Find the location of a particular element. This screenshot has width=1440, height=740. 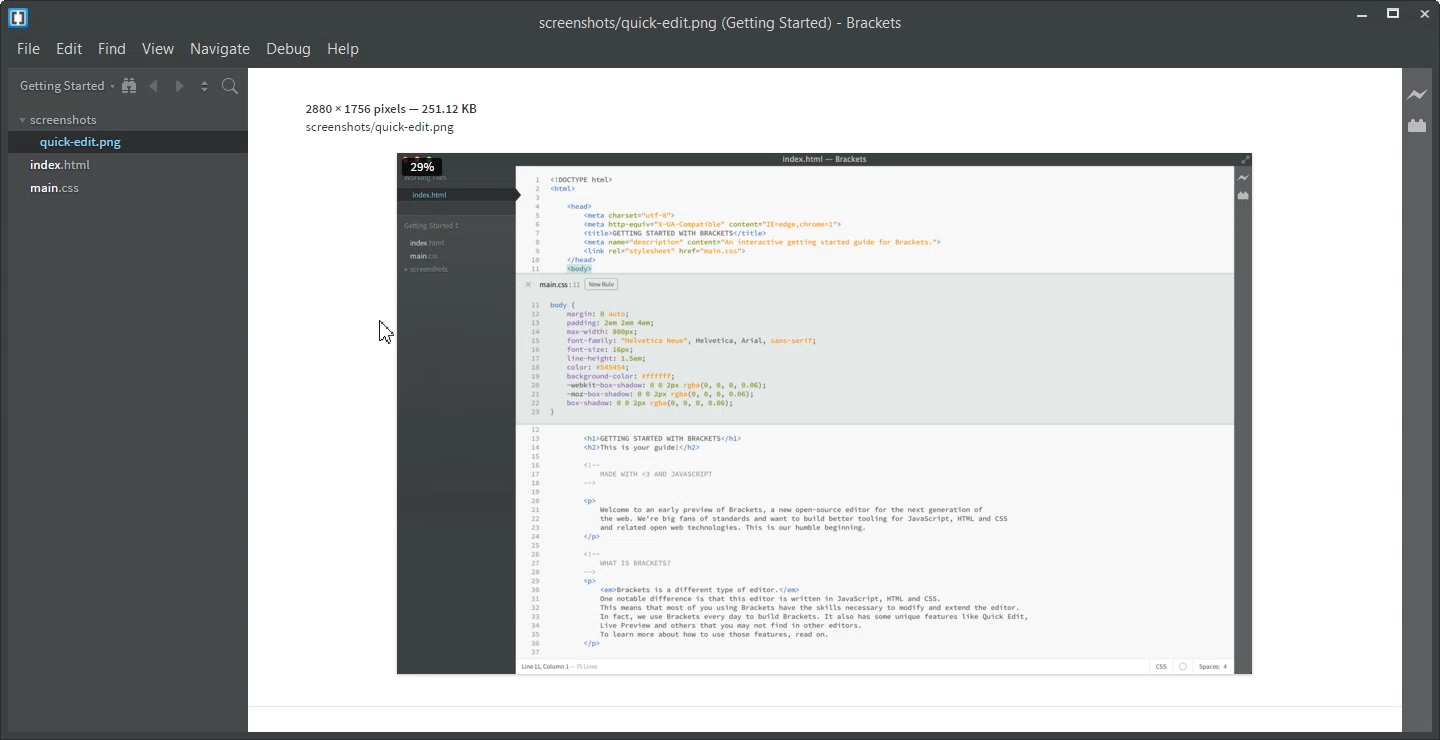

Navigate Backward is located at coordinates (154, 85).